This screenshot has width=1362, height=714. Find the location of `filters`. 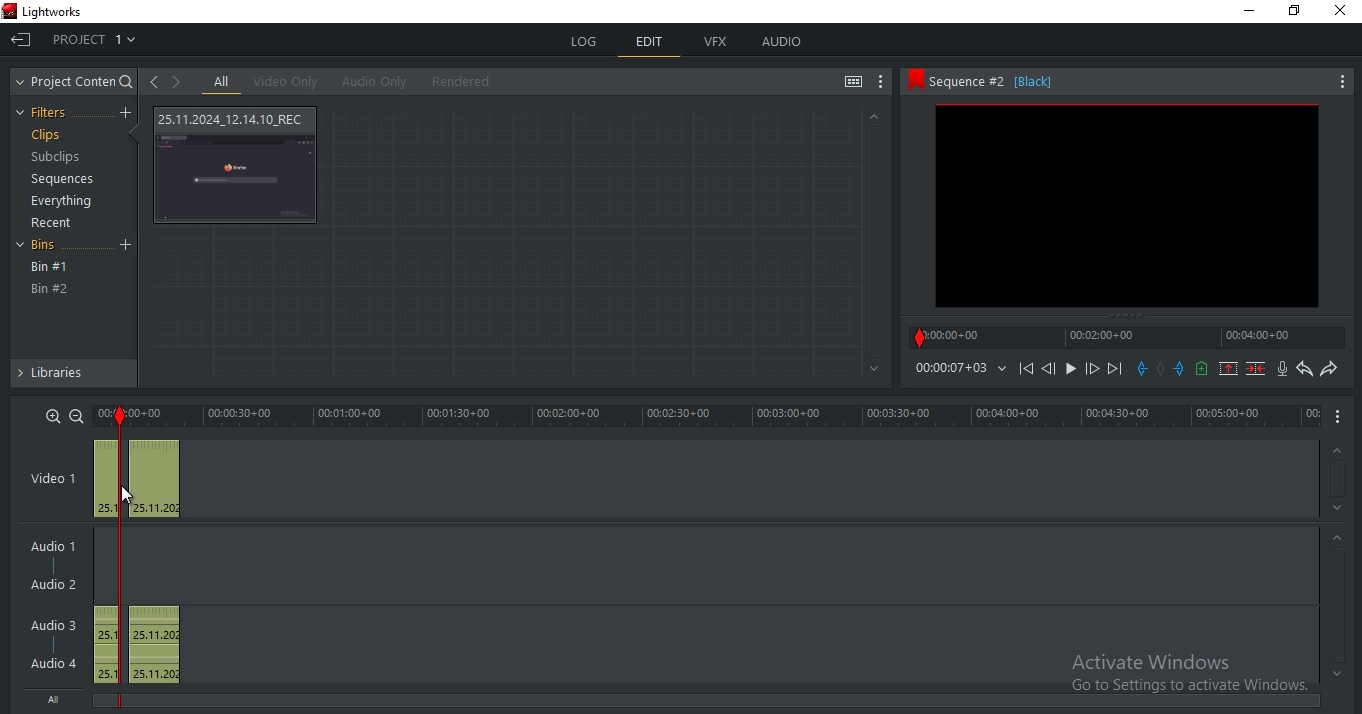

filters is located at coordinates (47, 113).